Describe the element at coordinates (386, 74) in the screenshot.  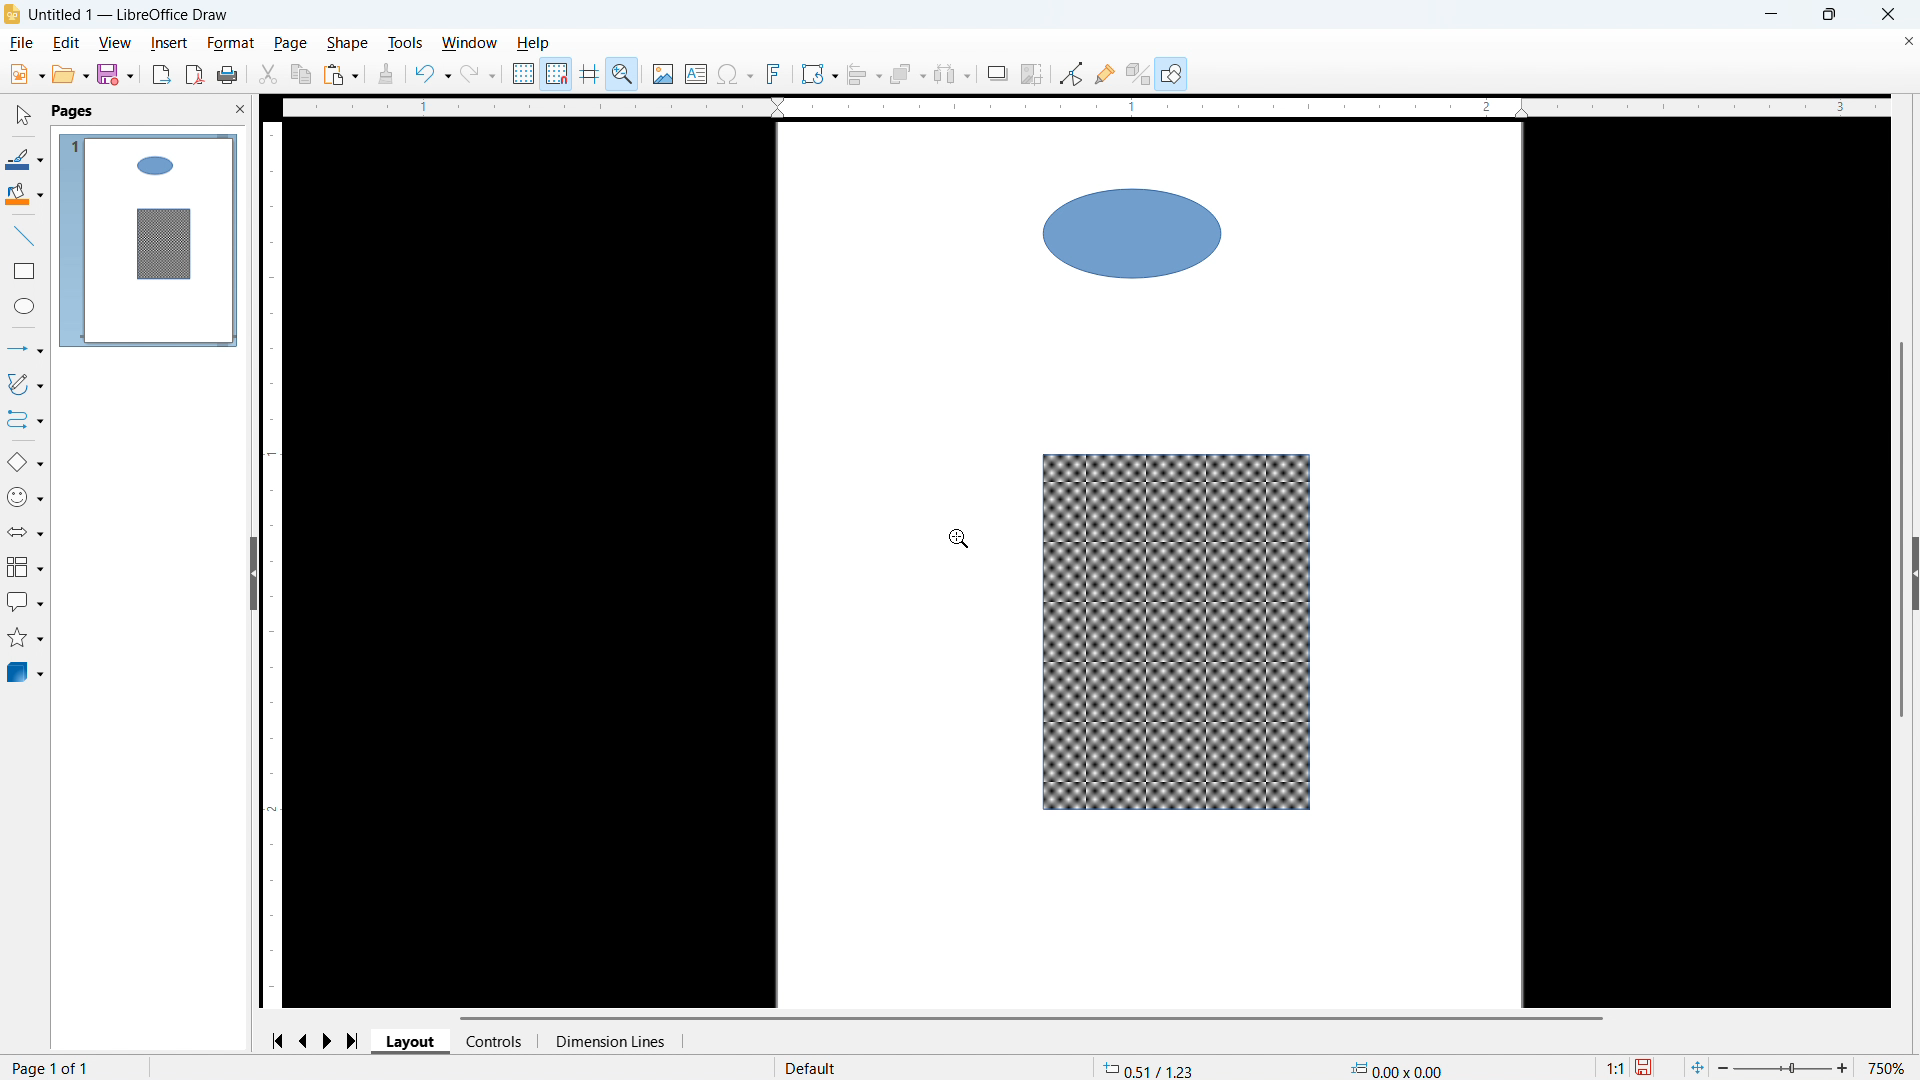
I see `Clone formatting ` at that location.